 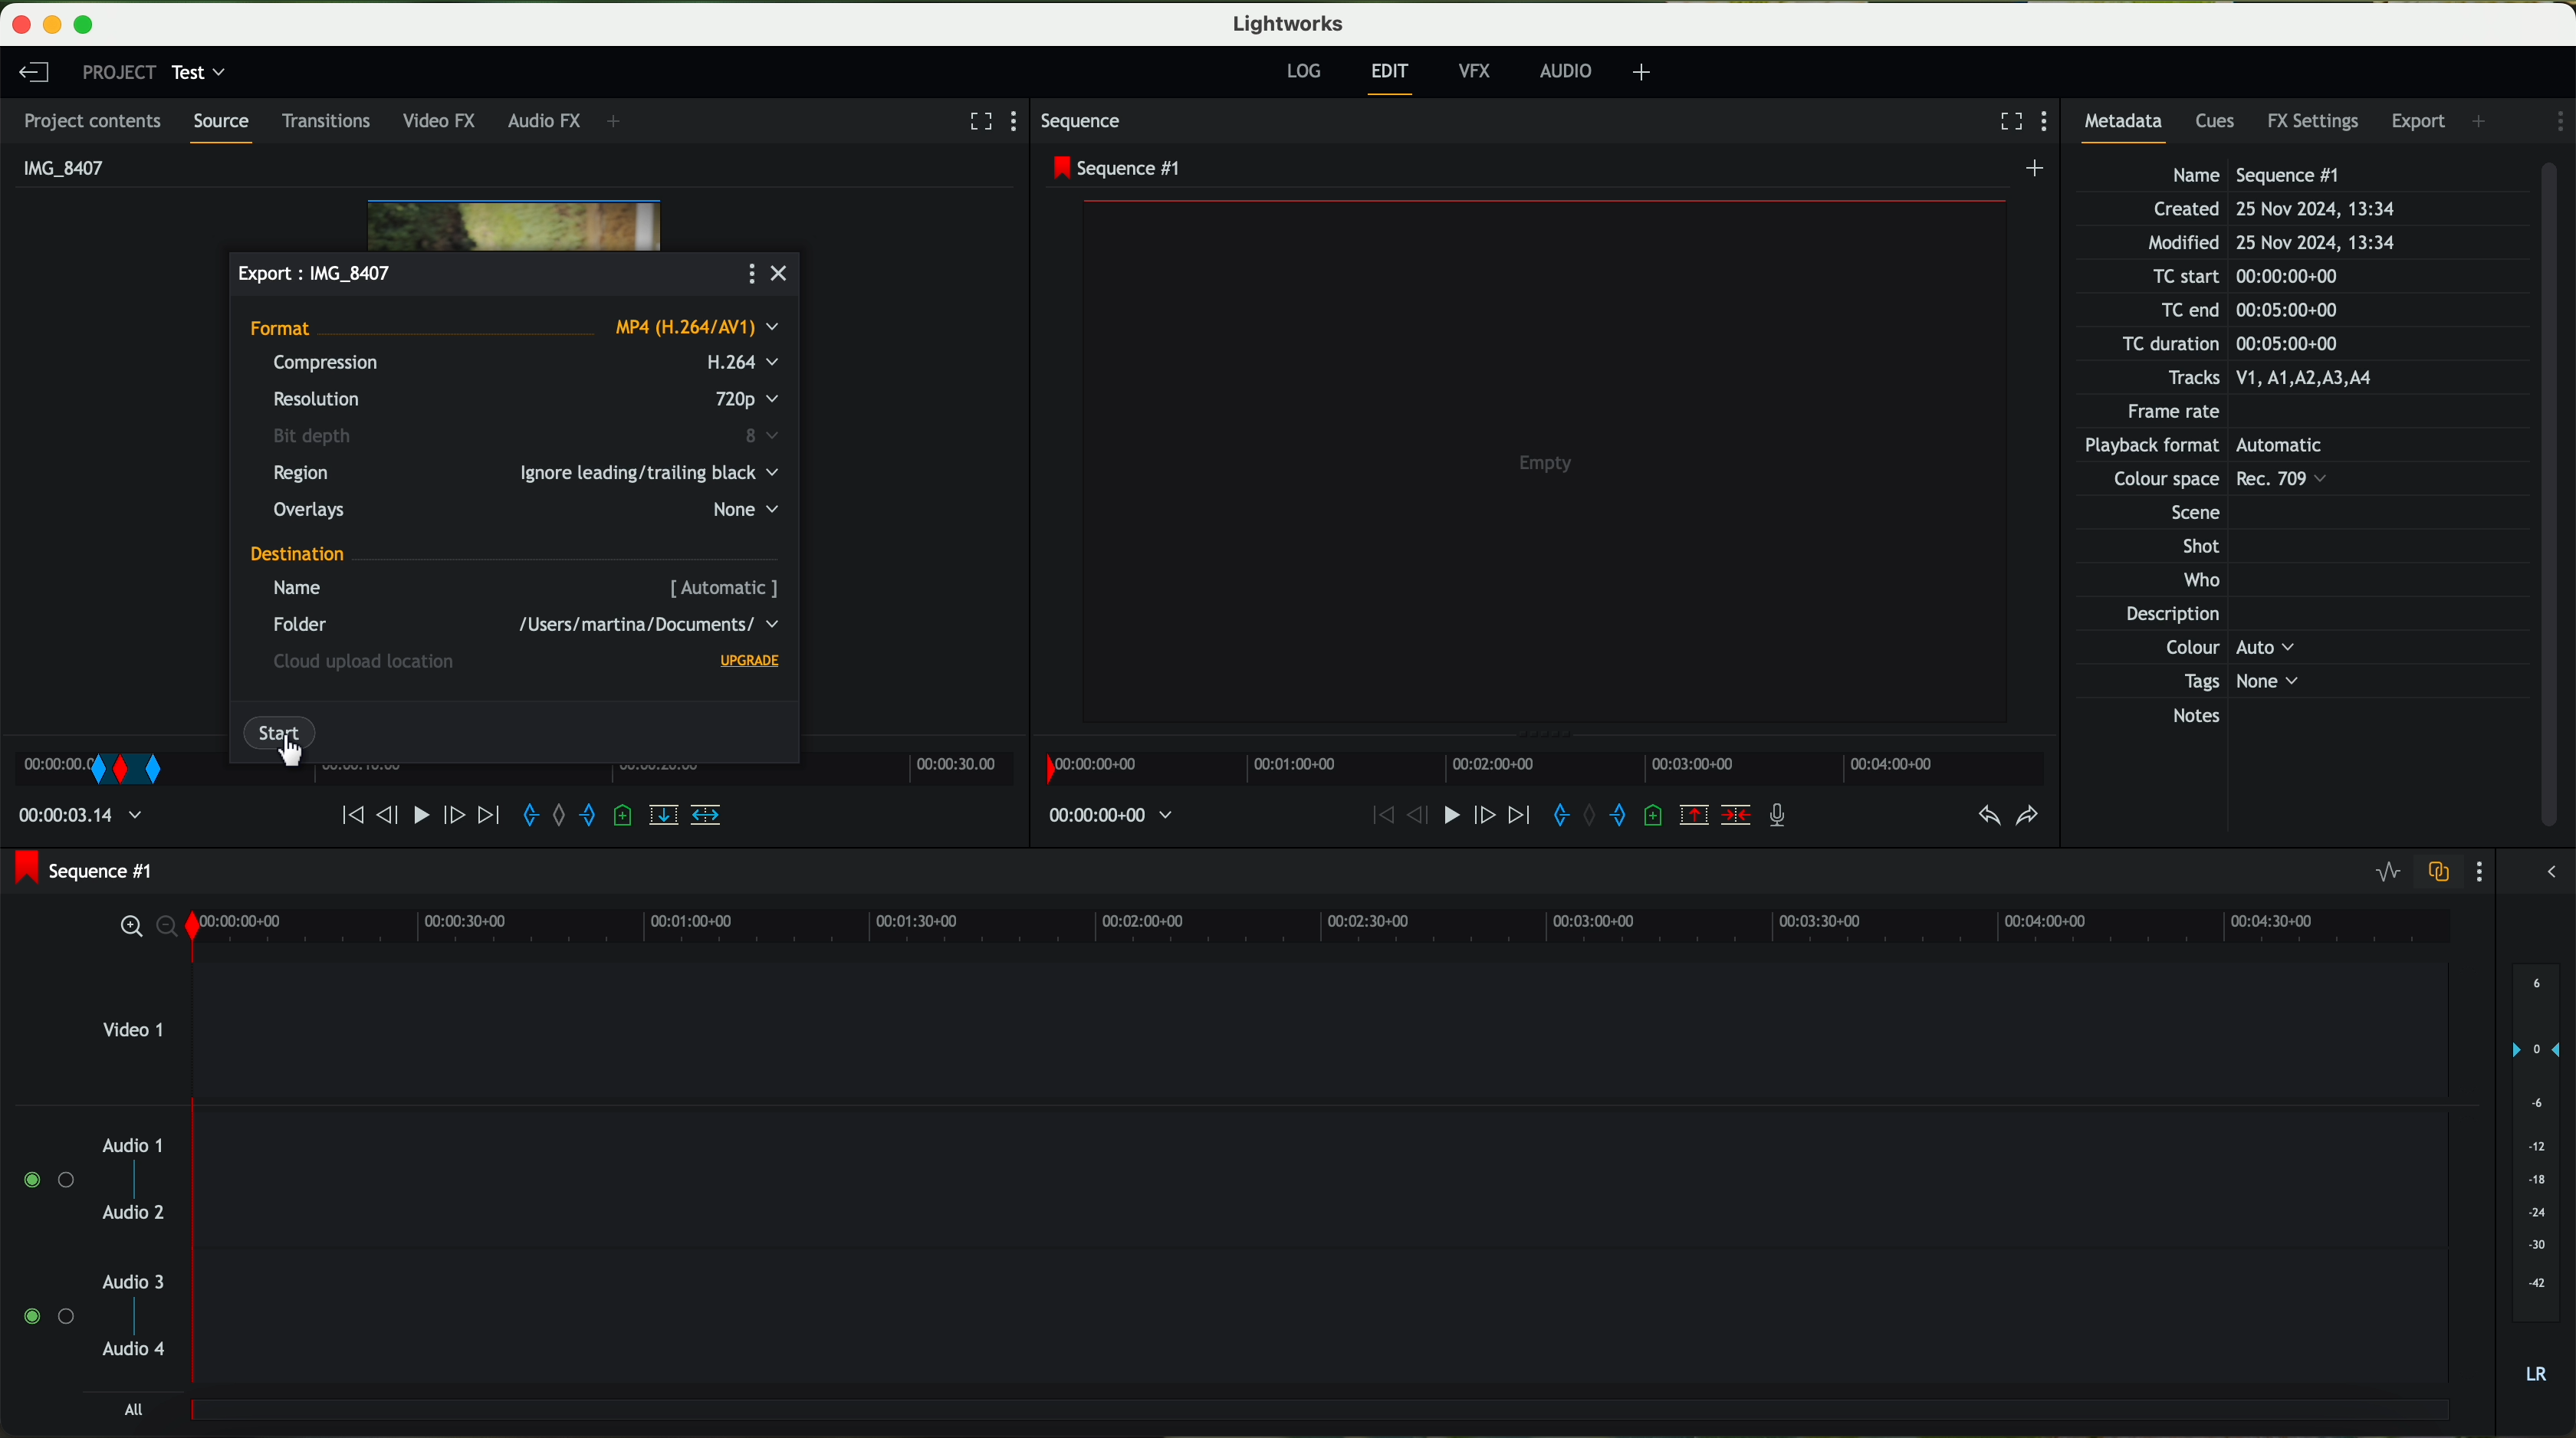 What do you see at coordinates (95, 121) in the screenshot?
I see `project contents` at bounding box center [95, 121].